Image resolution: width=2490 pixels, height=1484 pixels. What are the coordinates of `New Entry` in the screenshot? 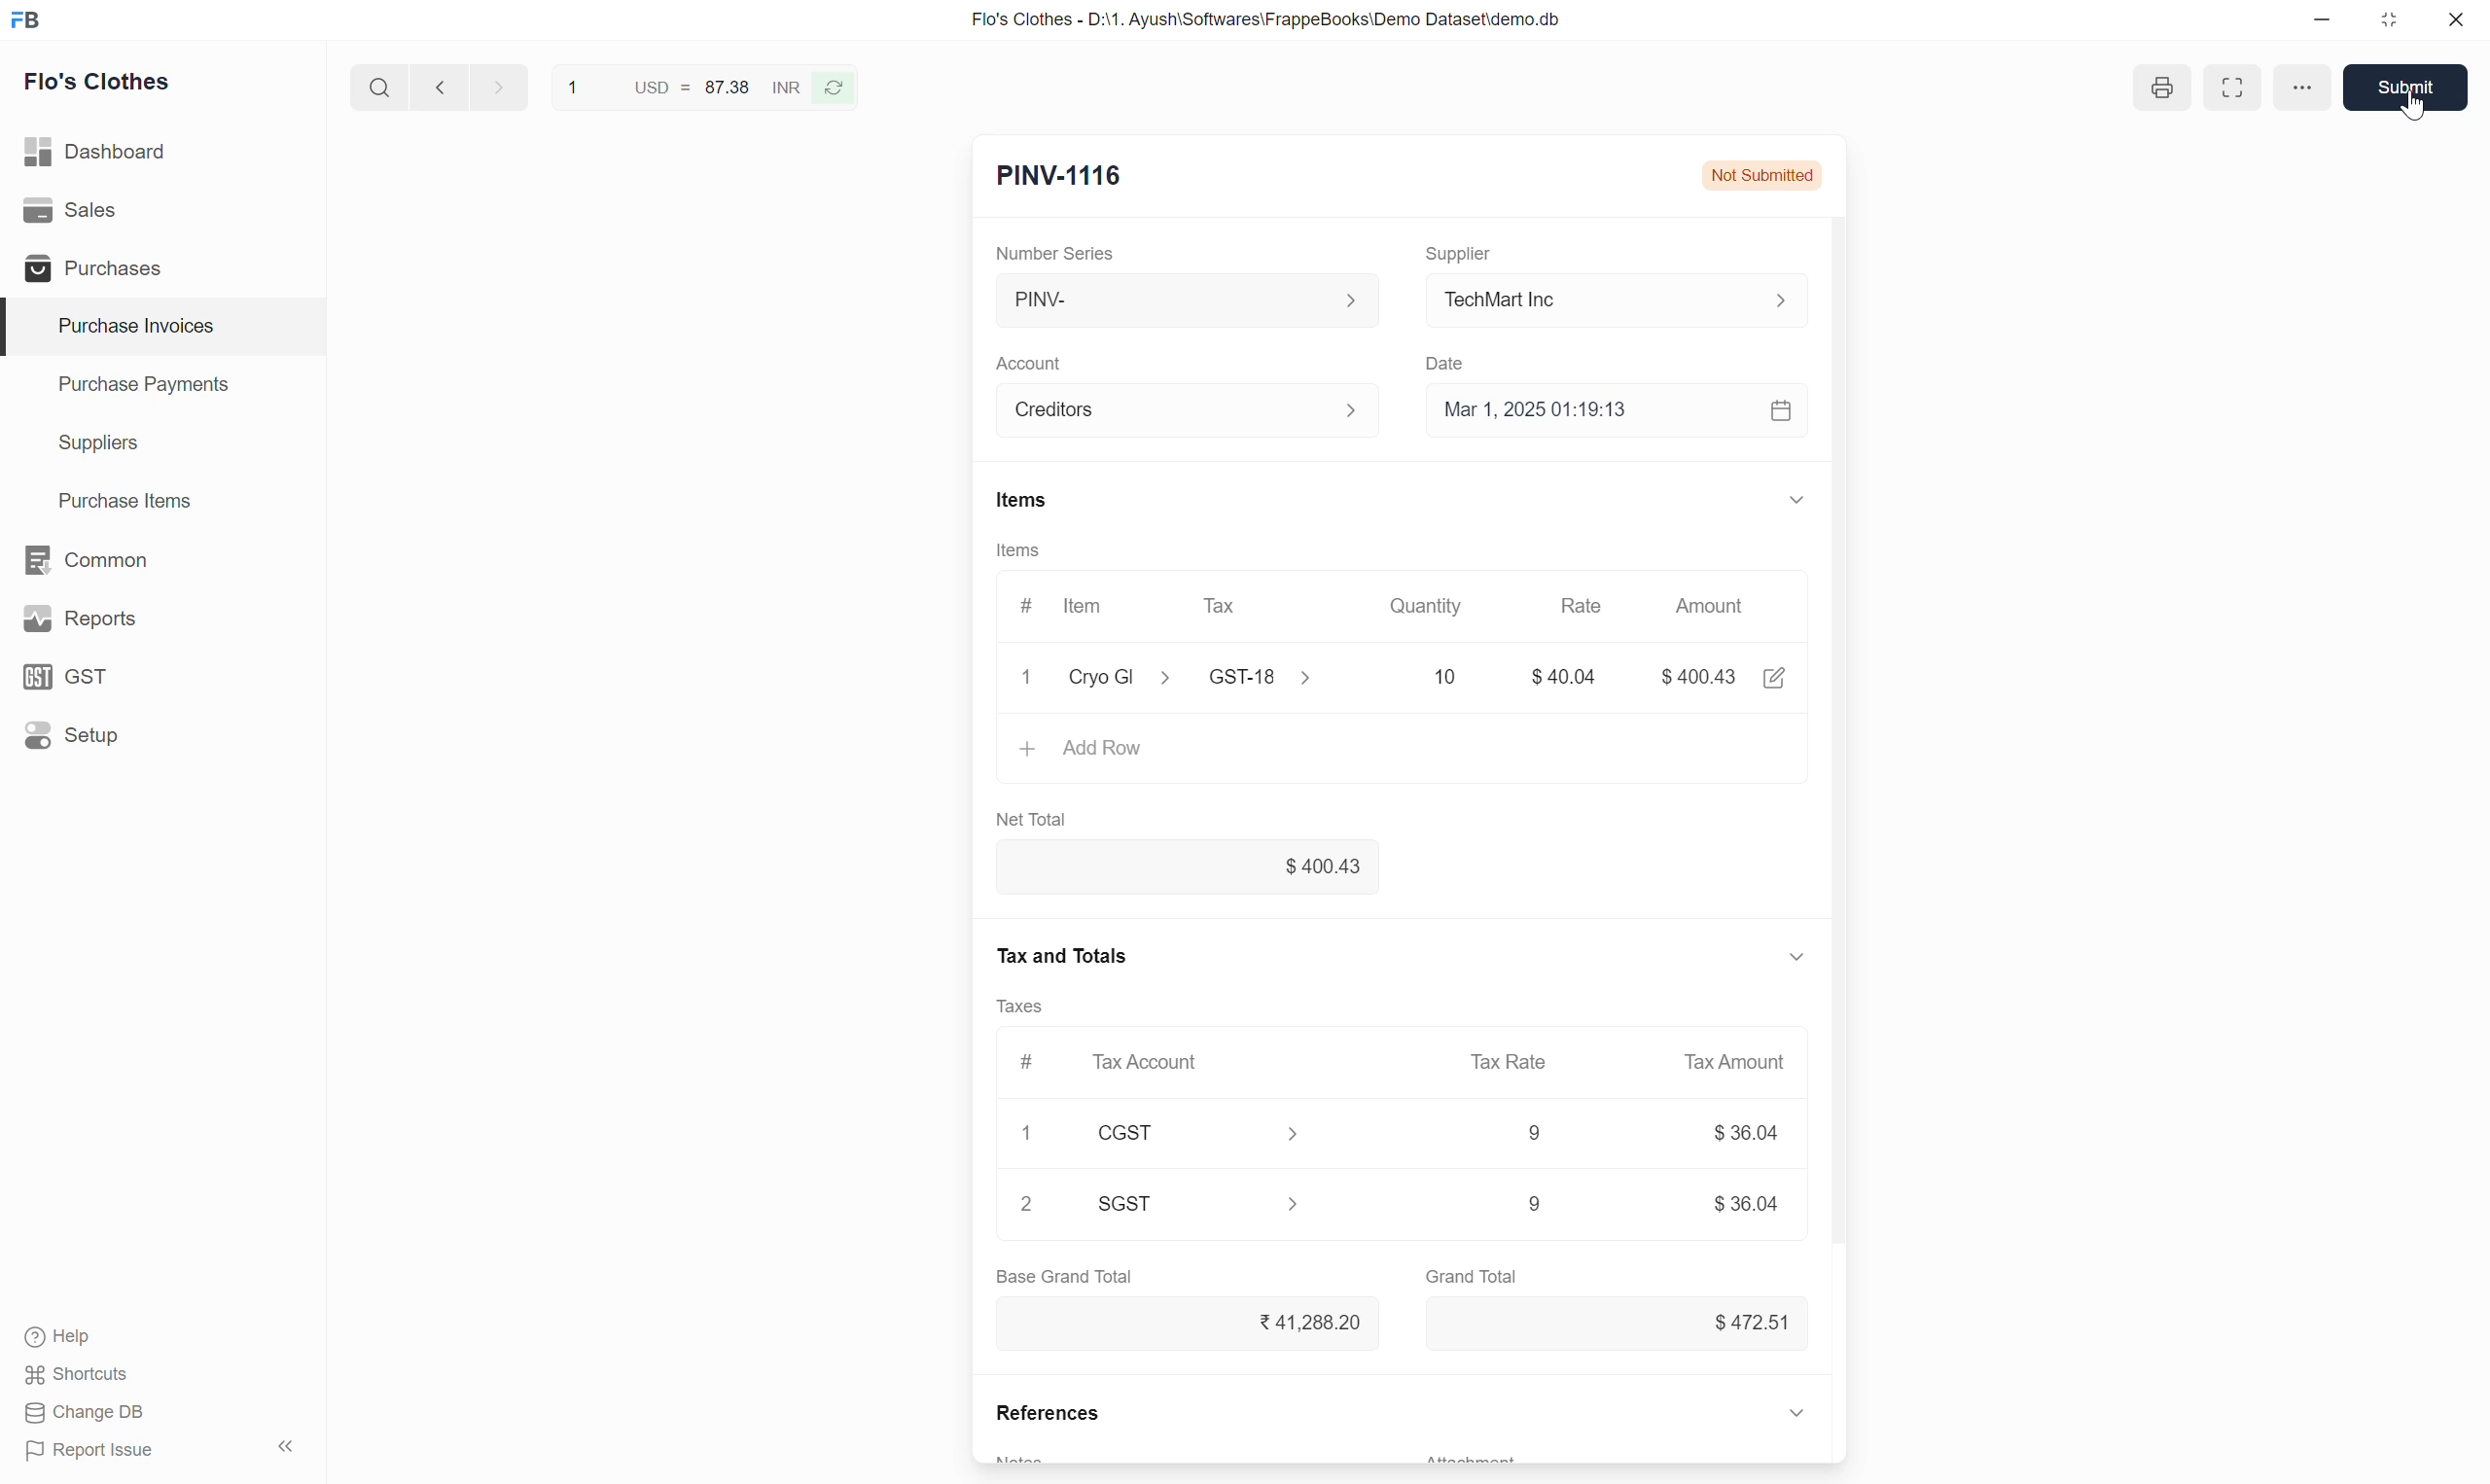 It's located at (1058, 178).